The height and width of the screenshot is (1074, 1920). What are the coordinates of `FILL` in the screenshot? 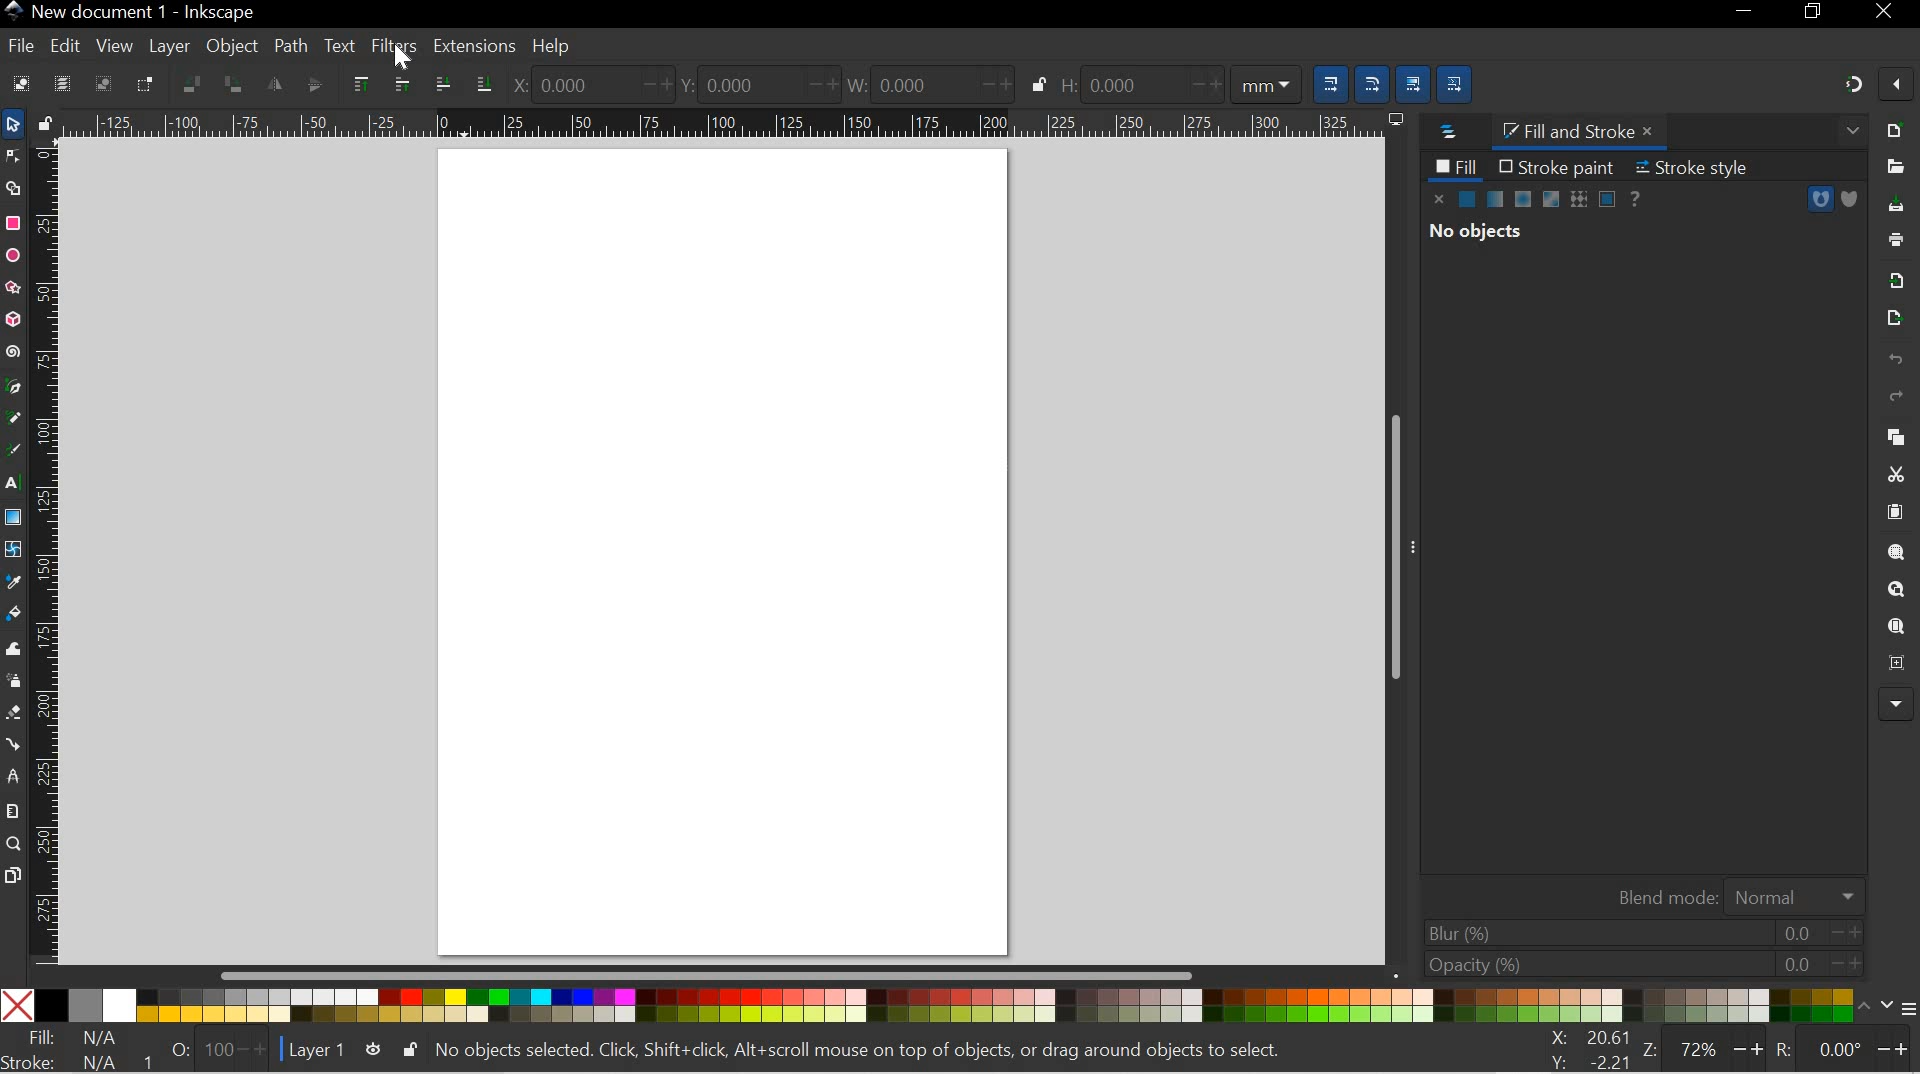 It's located at (1456, 166).